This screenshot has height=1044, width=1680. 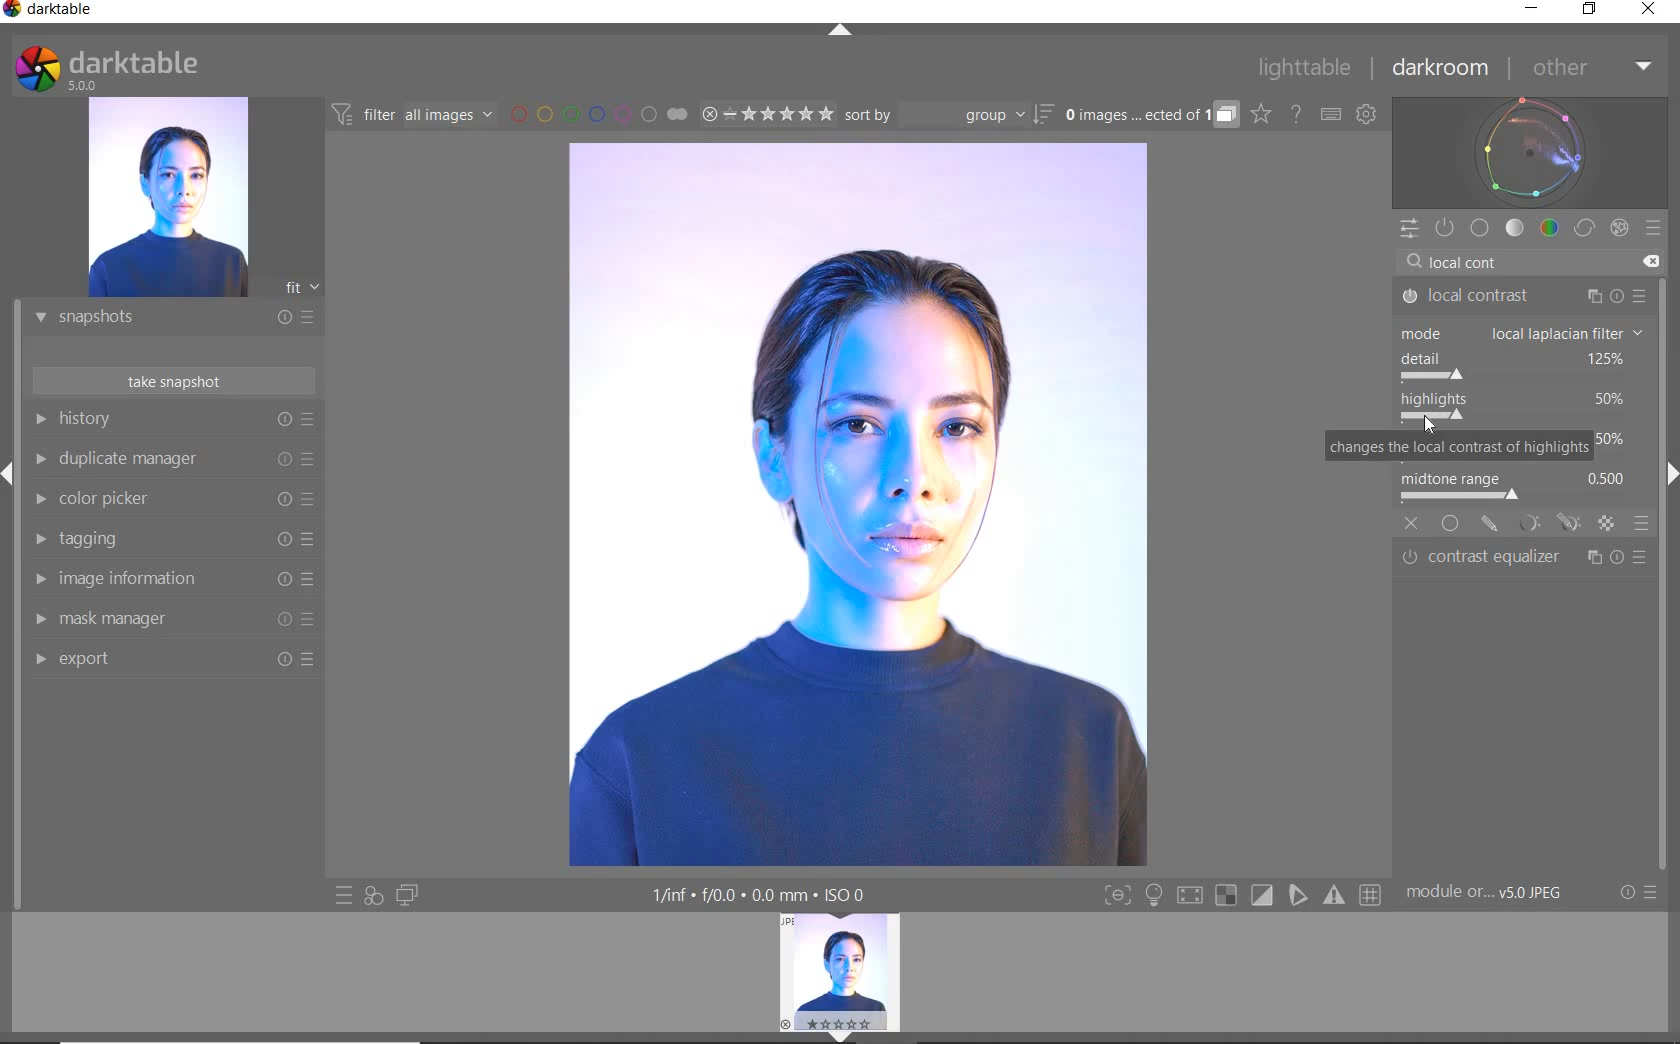 I want to click on MODULE...v5.0 JPEG, so click(x=1499, y=893).